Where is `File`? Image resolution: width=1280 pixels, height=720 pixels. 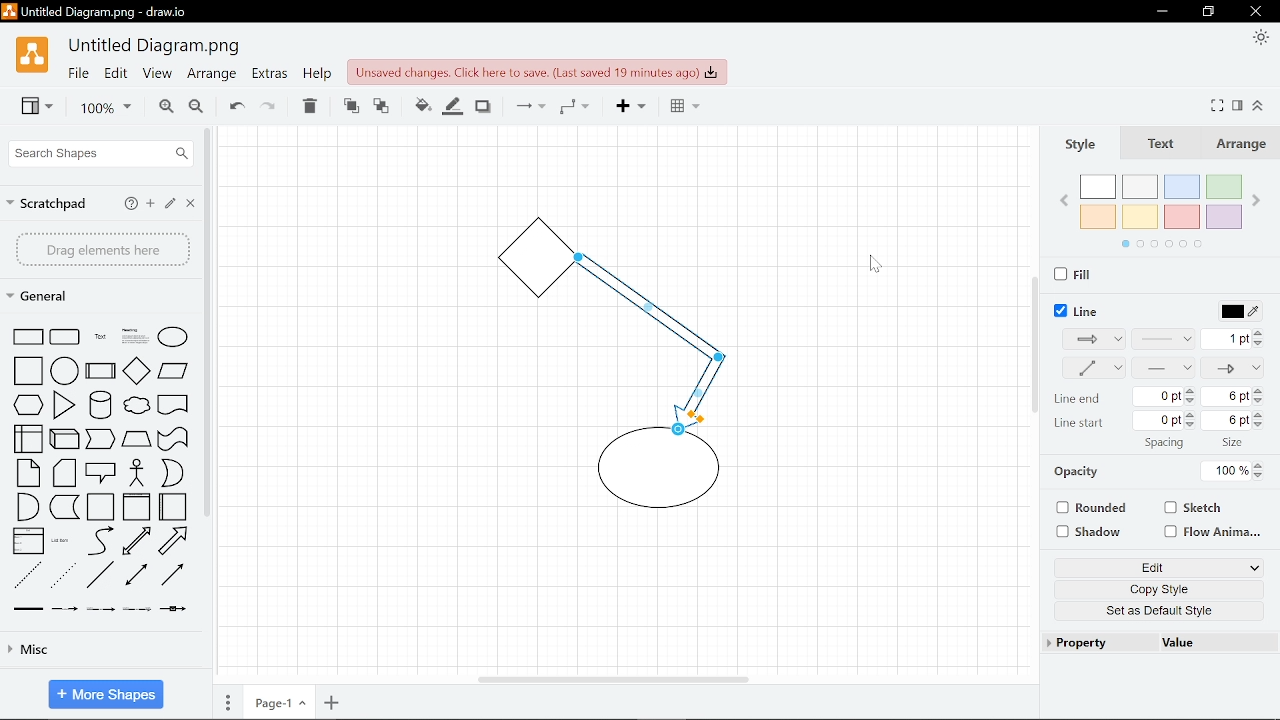 File is located at coordinates (77, 75).